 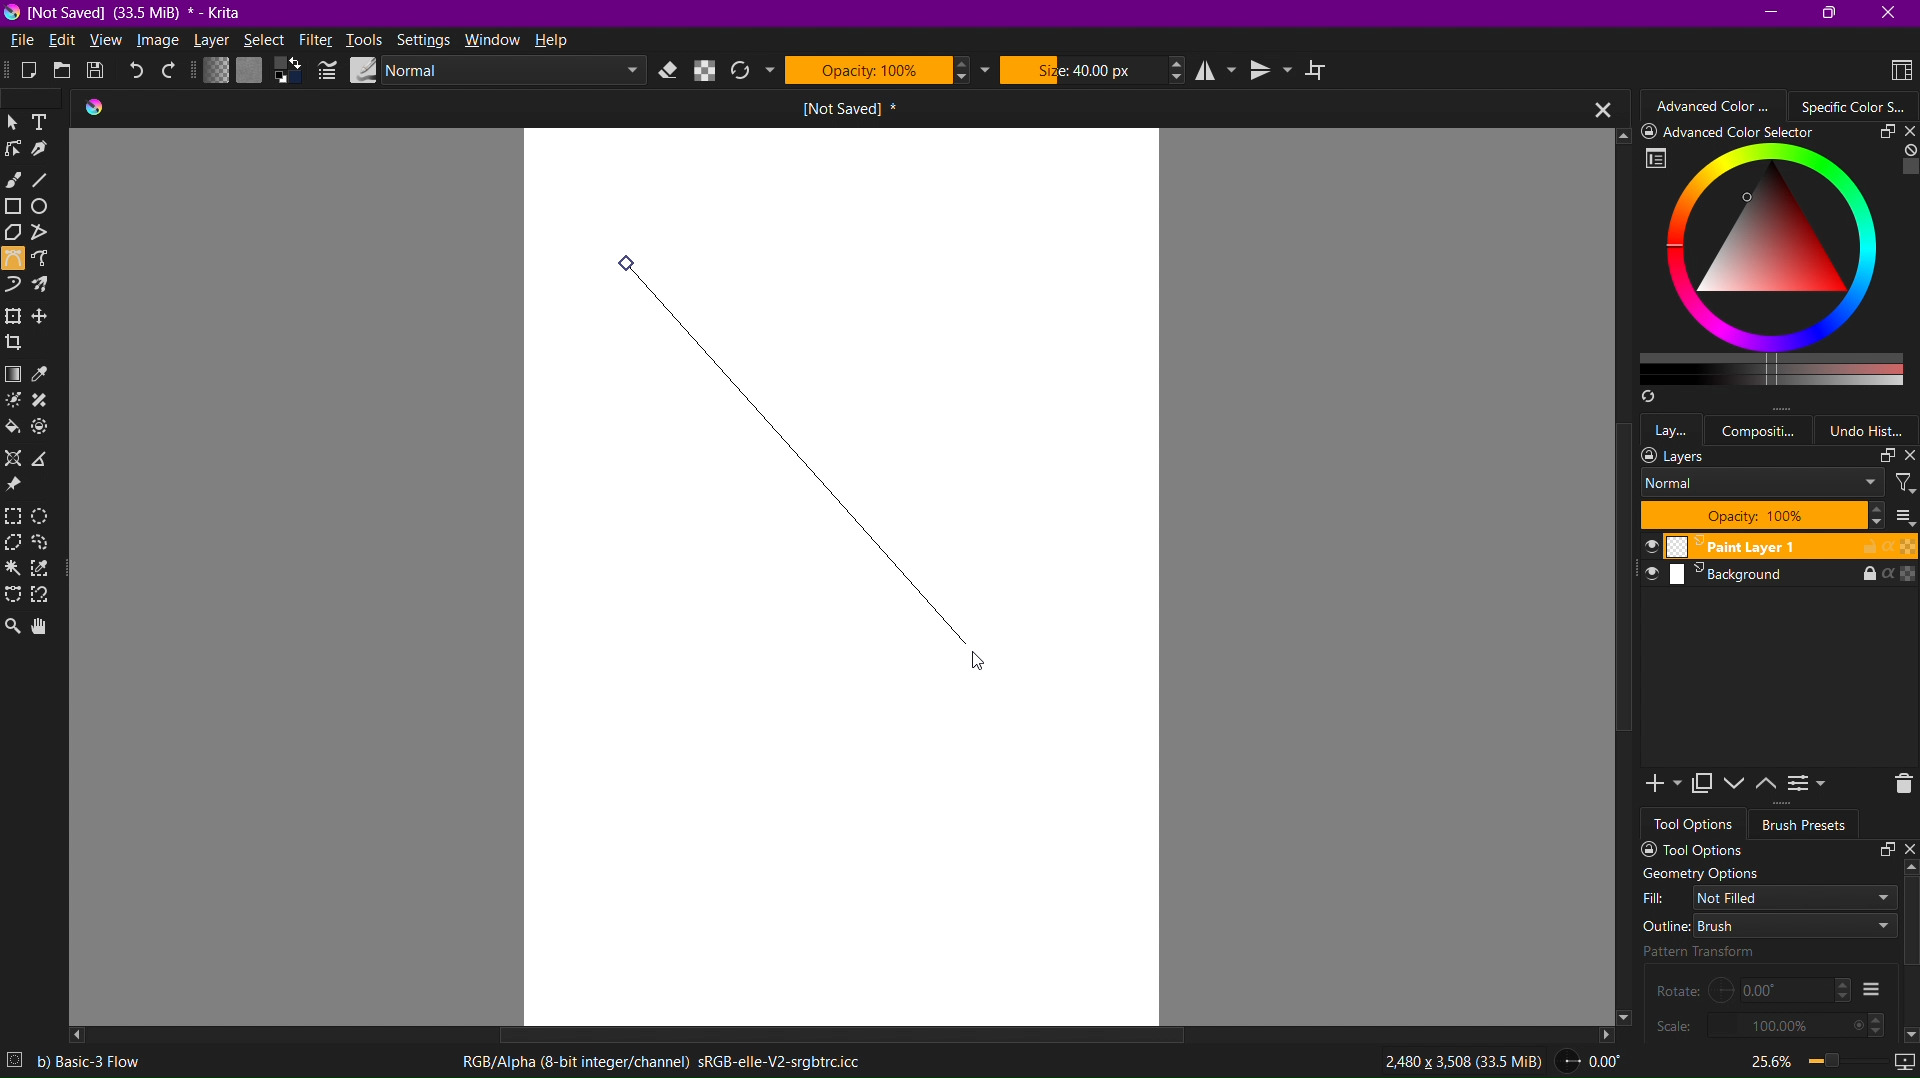 What do you see at coordinates (1896, 785) in the screenshot?
I see `Delete Layer or Mask` at bounding box center [1896, 785].